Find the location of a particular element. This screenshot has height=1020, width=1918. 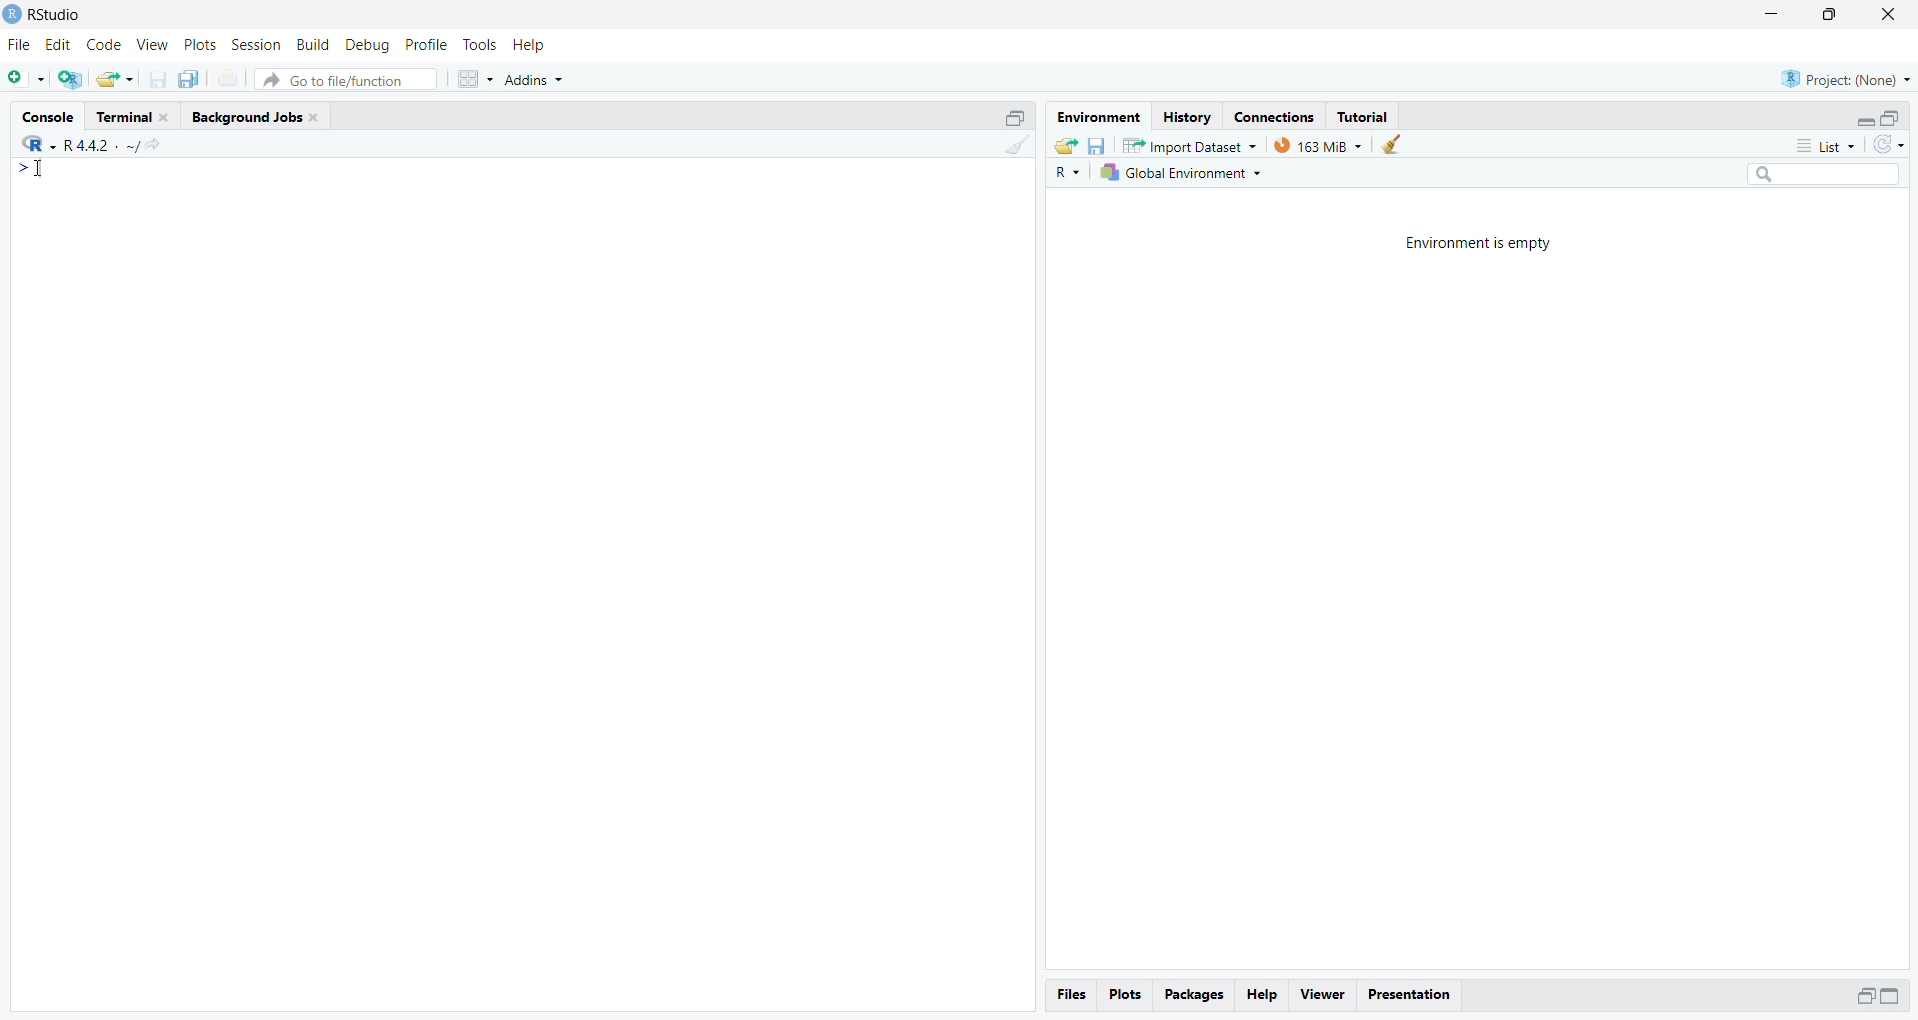

RStudio is located at coordinates (59, 15).